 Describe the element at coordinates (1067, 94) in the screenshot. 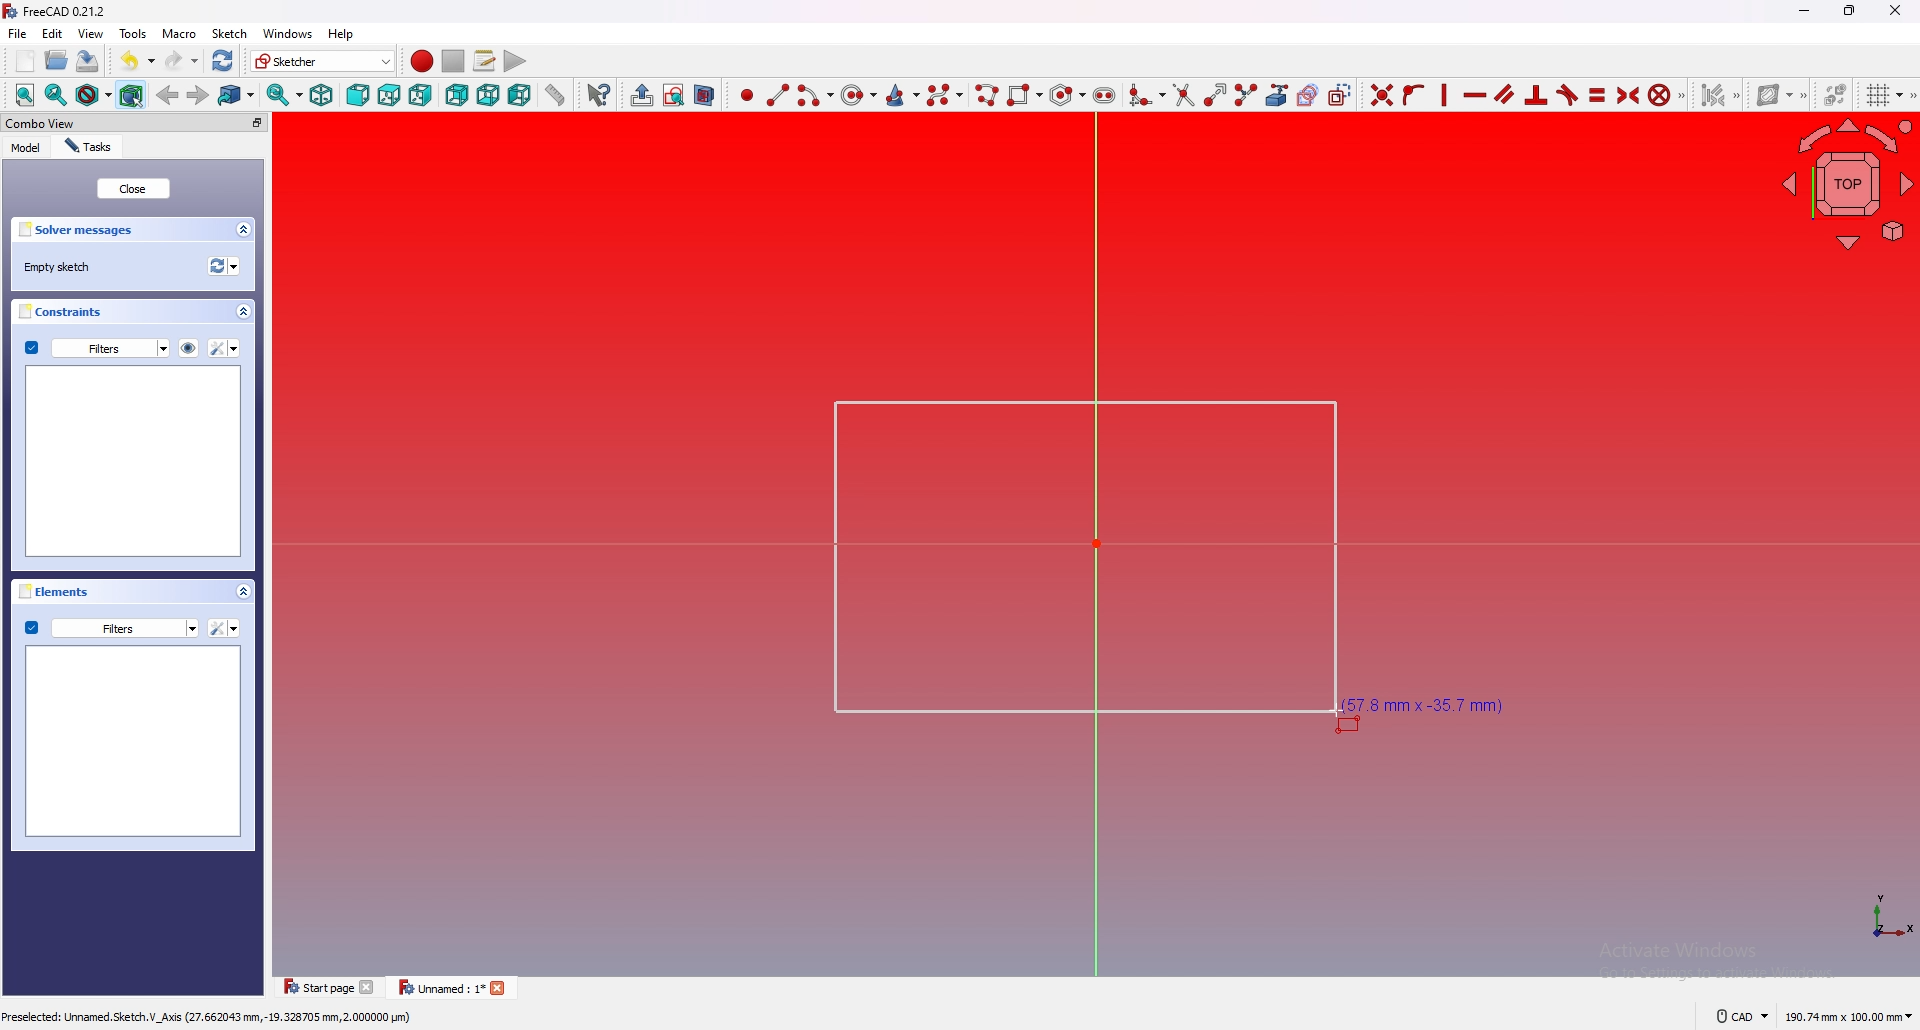

I see `create regular polygon` at that location.